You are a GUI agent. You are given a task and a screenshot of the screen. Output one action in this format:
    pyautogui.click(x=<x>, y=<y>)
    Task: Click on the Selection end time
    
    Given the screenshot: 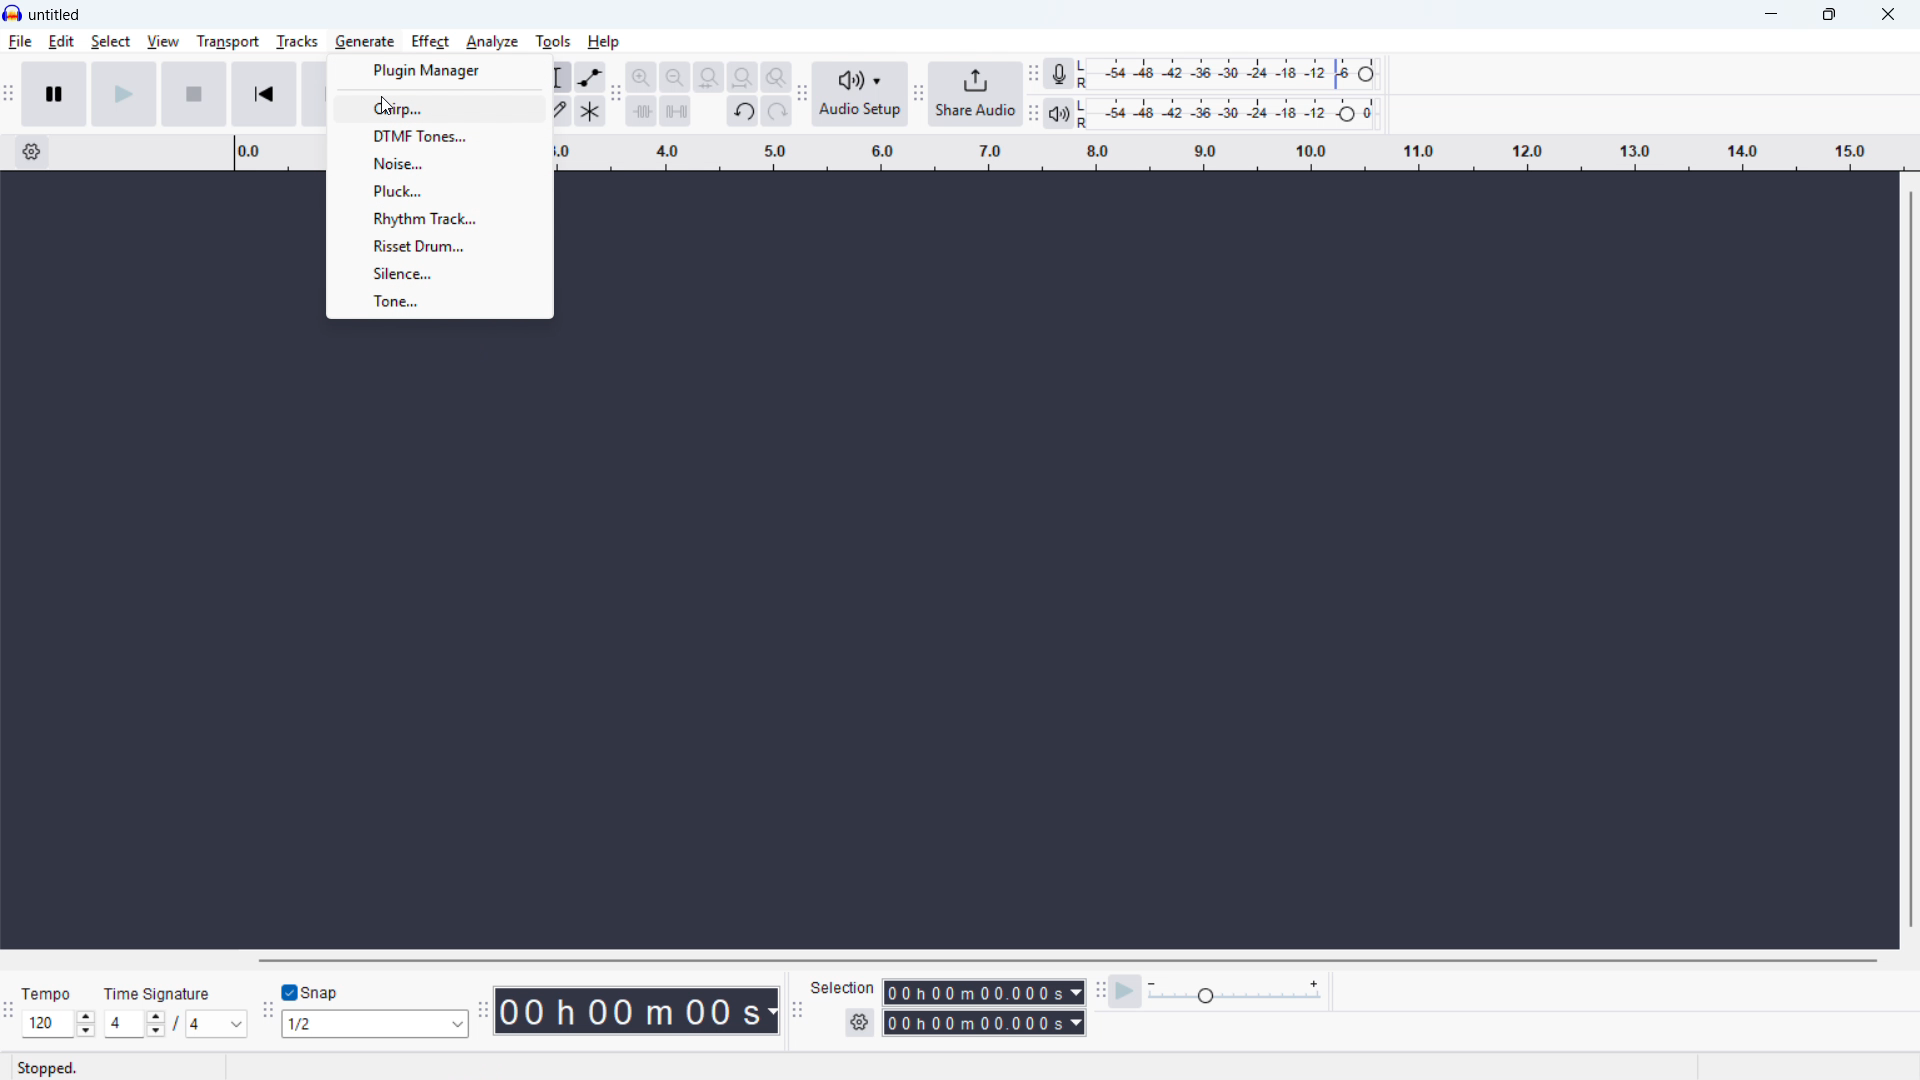 What is the action you would take?
    pyautogui.click(x=984, y=1023)
    